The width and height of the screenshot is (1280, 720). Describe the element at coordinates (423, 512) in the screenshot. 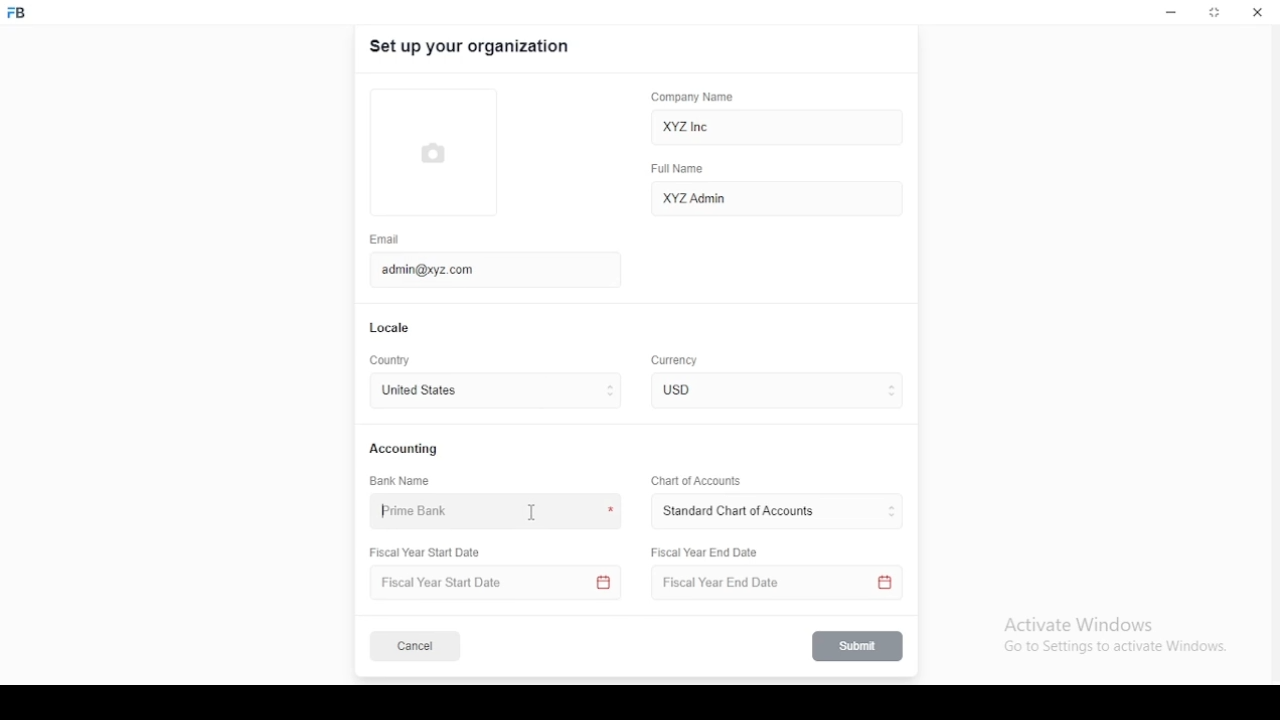

I see `prime bank` at that location.